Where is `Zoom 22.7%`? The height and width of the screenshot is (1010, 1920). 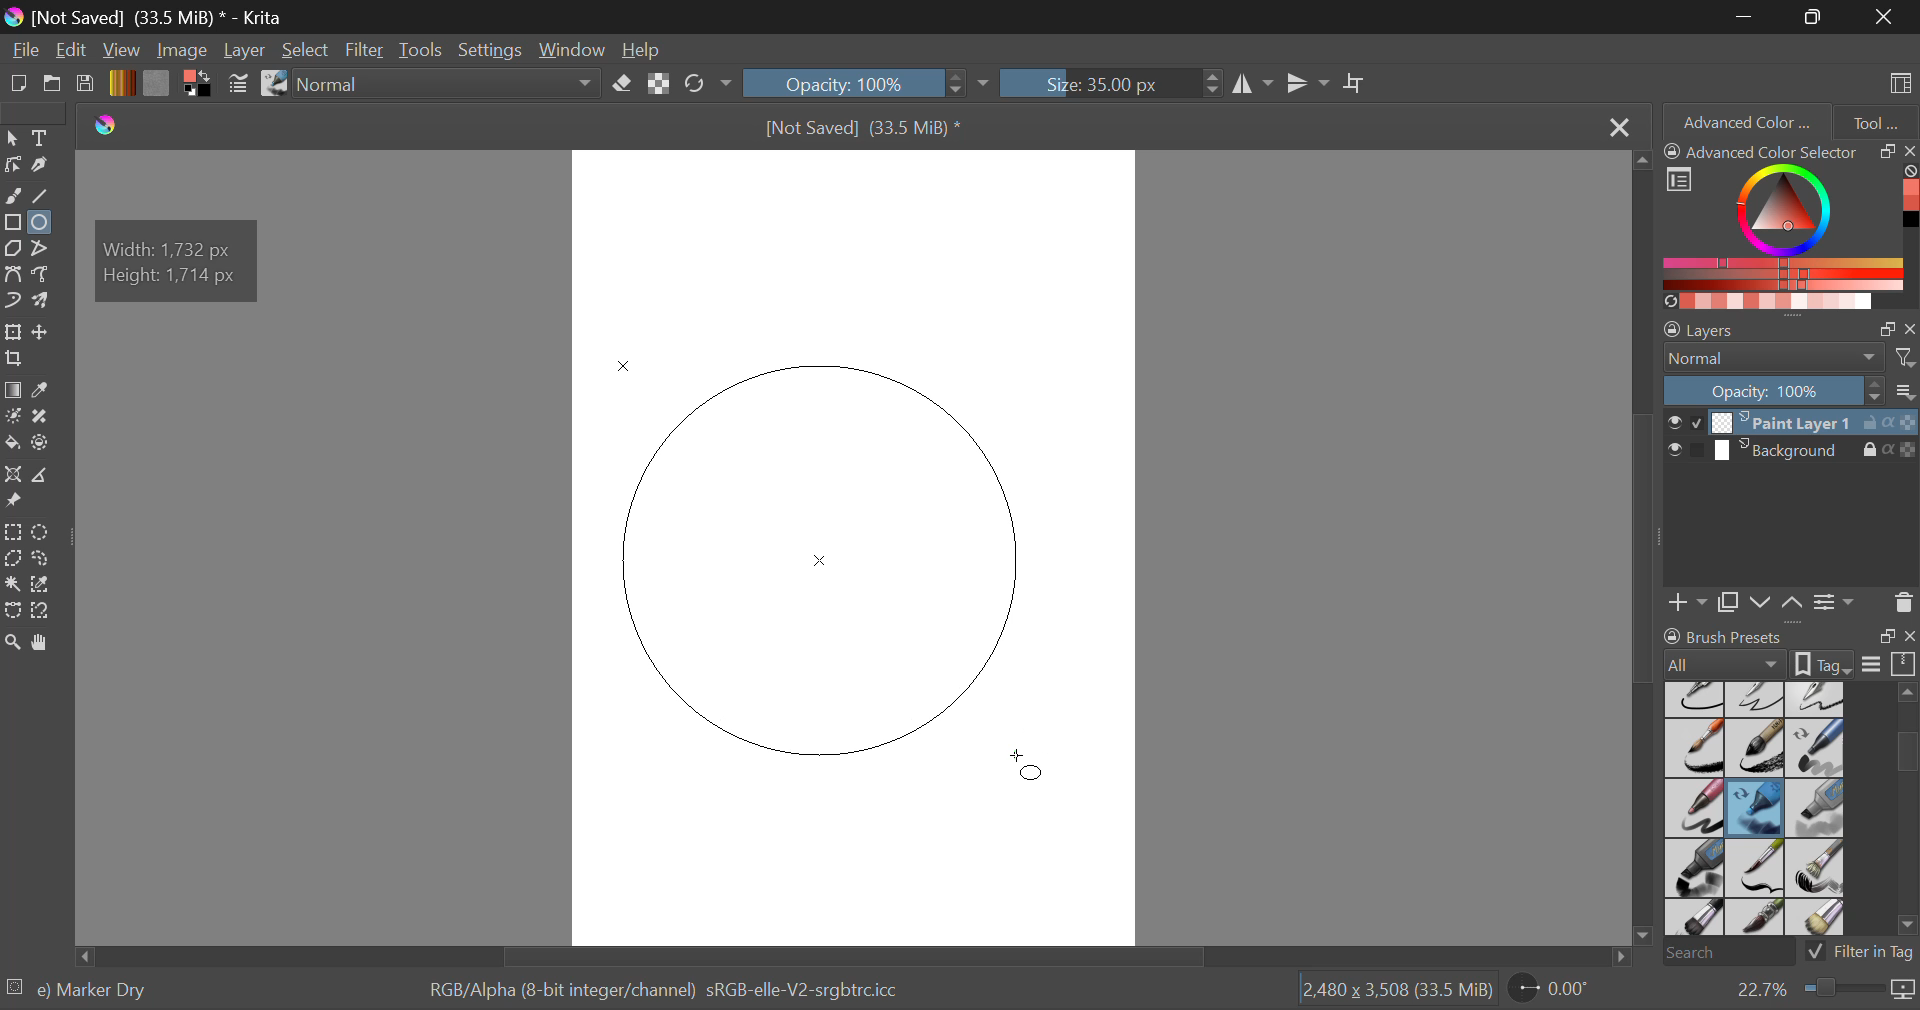 Zoom 22.7% is located at coordinates (1817, 990).